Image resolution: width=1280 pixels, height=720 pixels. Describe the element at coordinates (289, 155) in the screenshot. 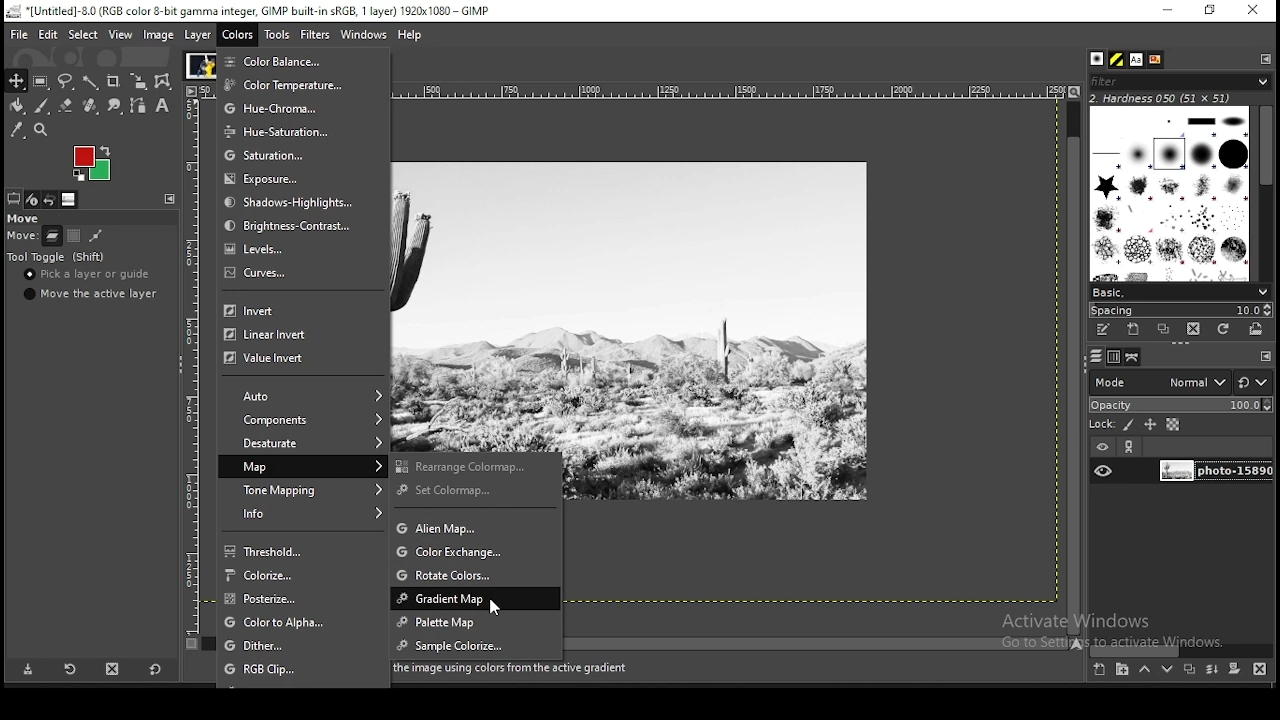

I see `saturation` at that location.